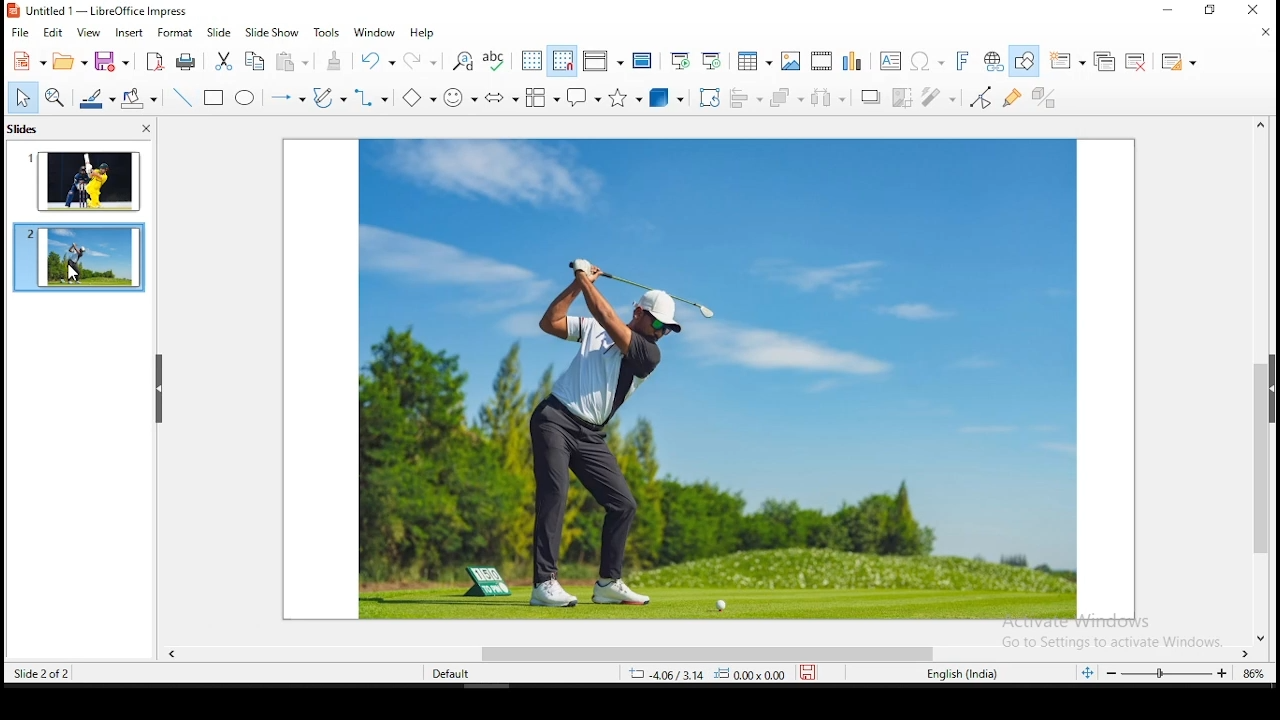  What do you see at coordinates (20, 33) in the screenshot?
I see `file` at bounding box center [20, 33].